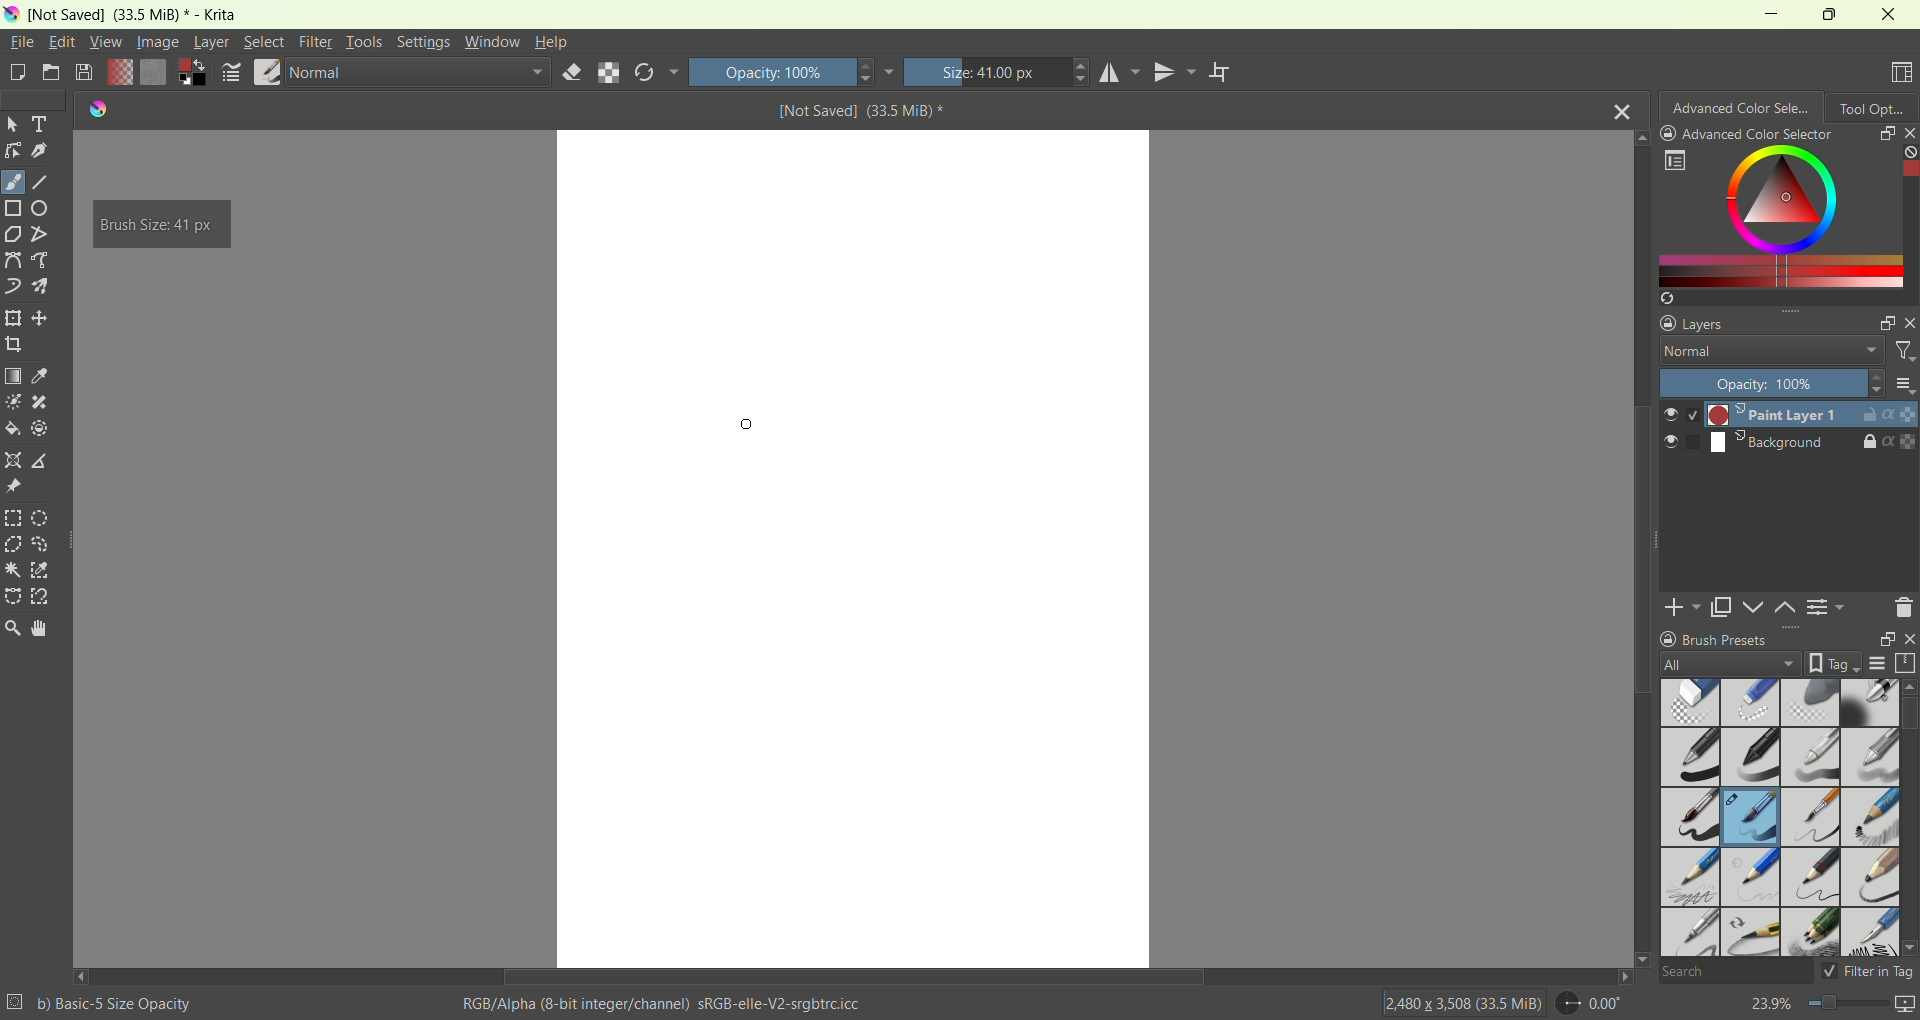 The width and height of the screenshot is (1920, 1020). Describe the element at coordinates (417, 75) in the screenshot. I see `normal` at that location.